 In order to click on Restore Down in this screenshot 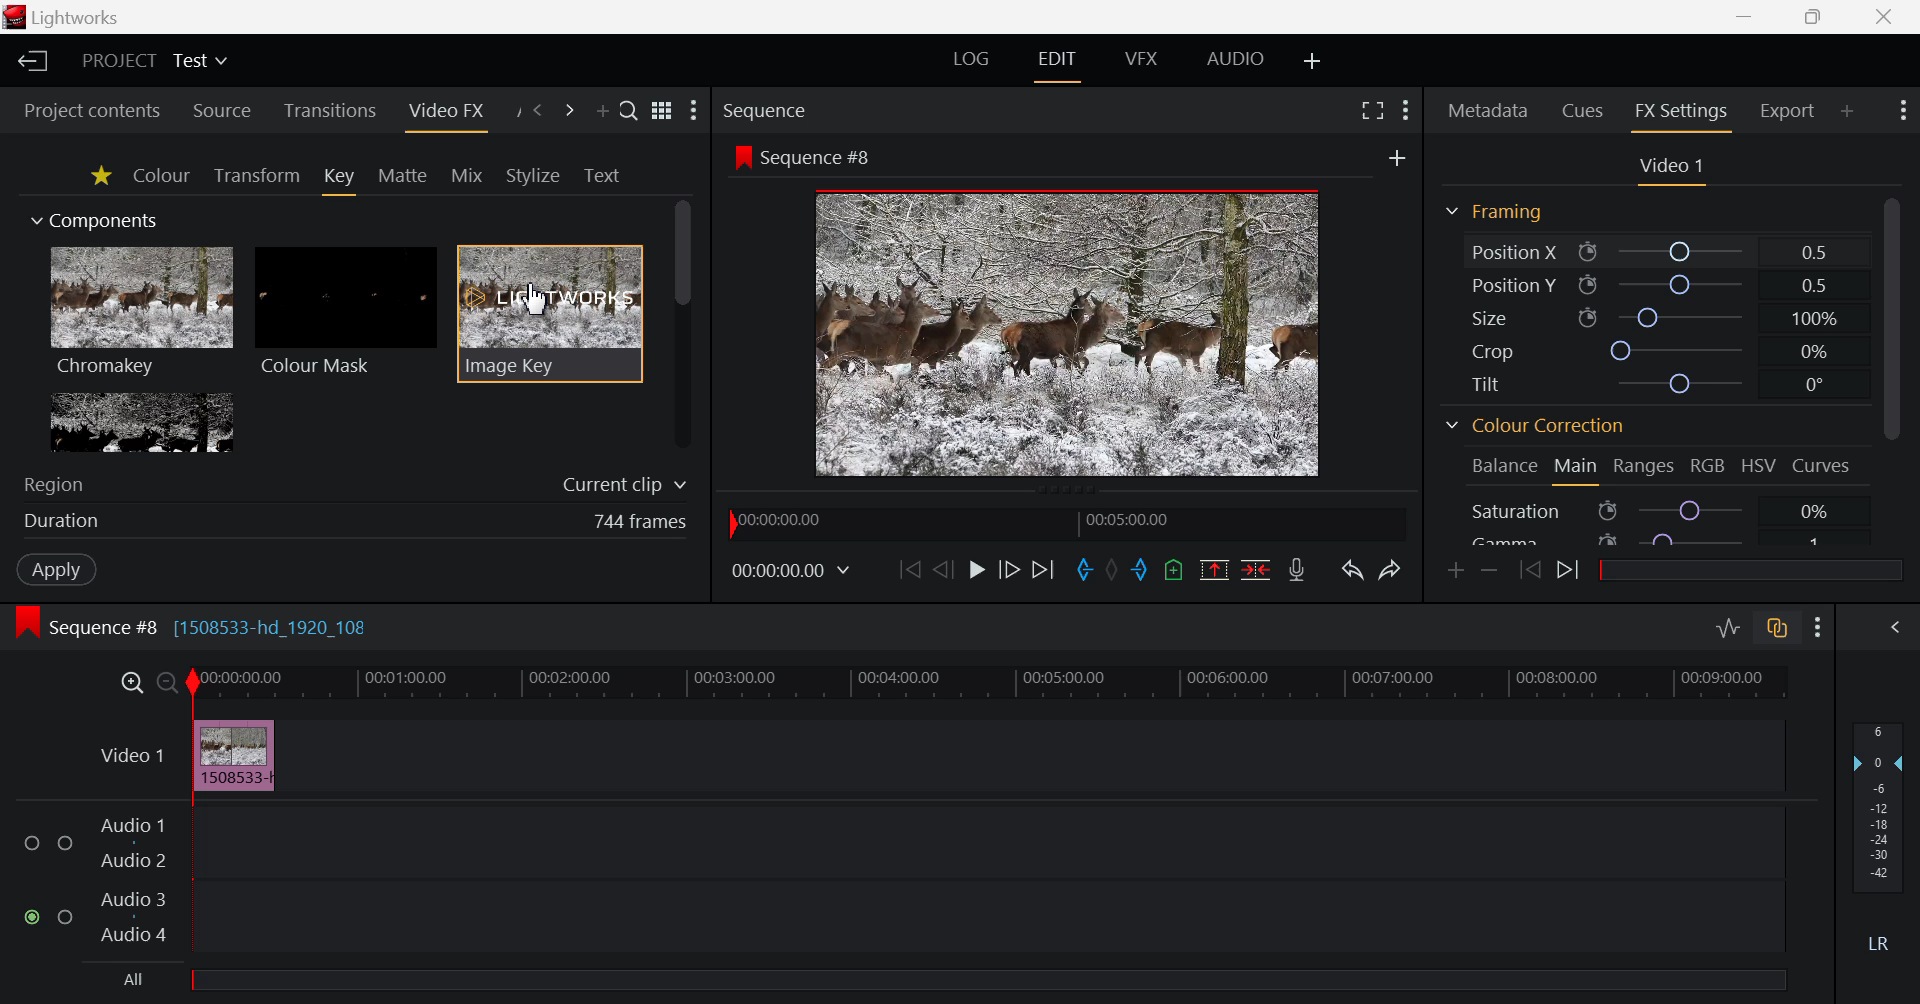, I will do `click(1746, 17)`.